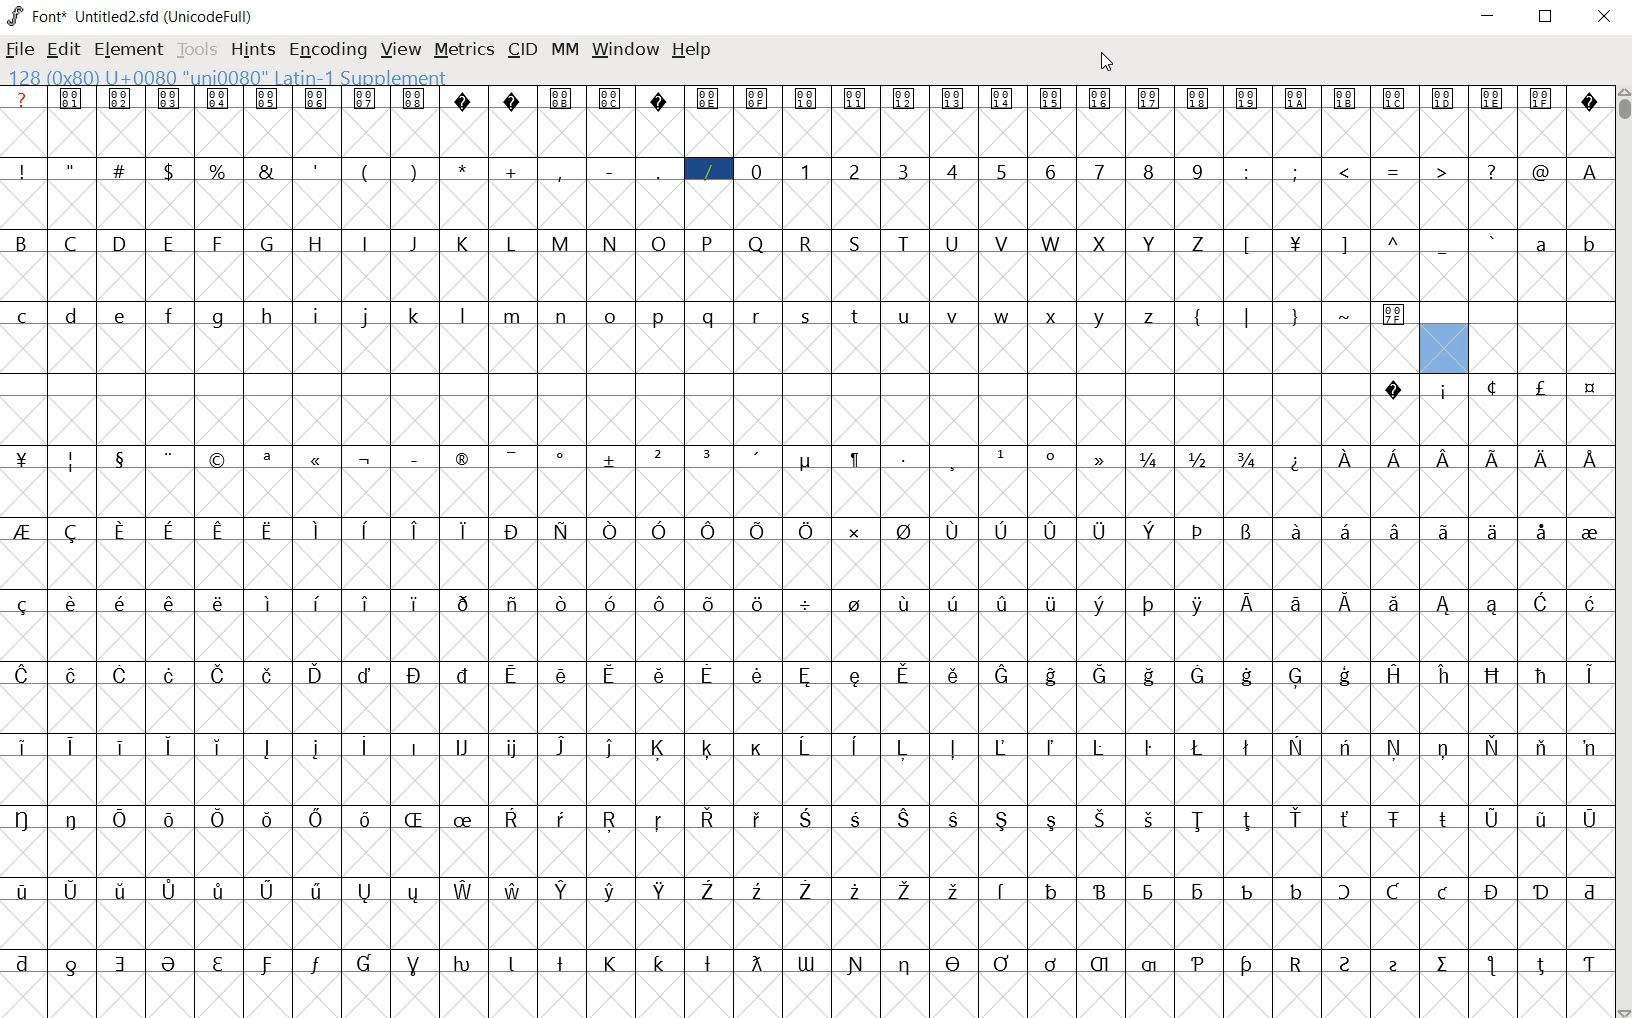  Describe the element at coordinates (757, 457) in the screenshot. I see `glyph` at that location.